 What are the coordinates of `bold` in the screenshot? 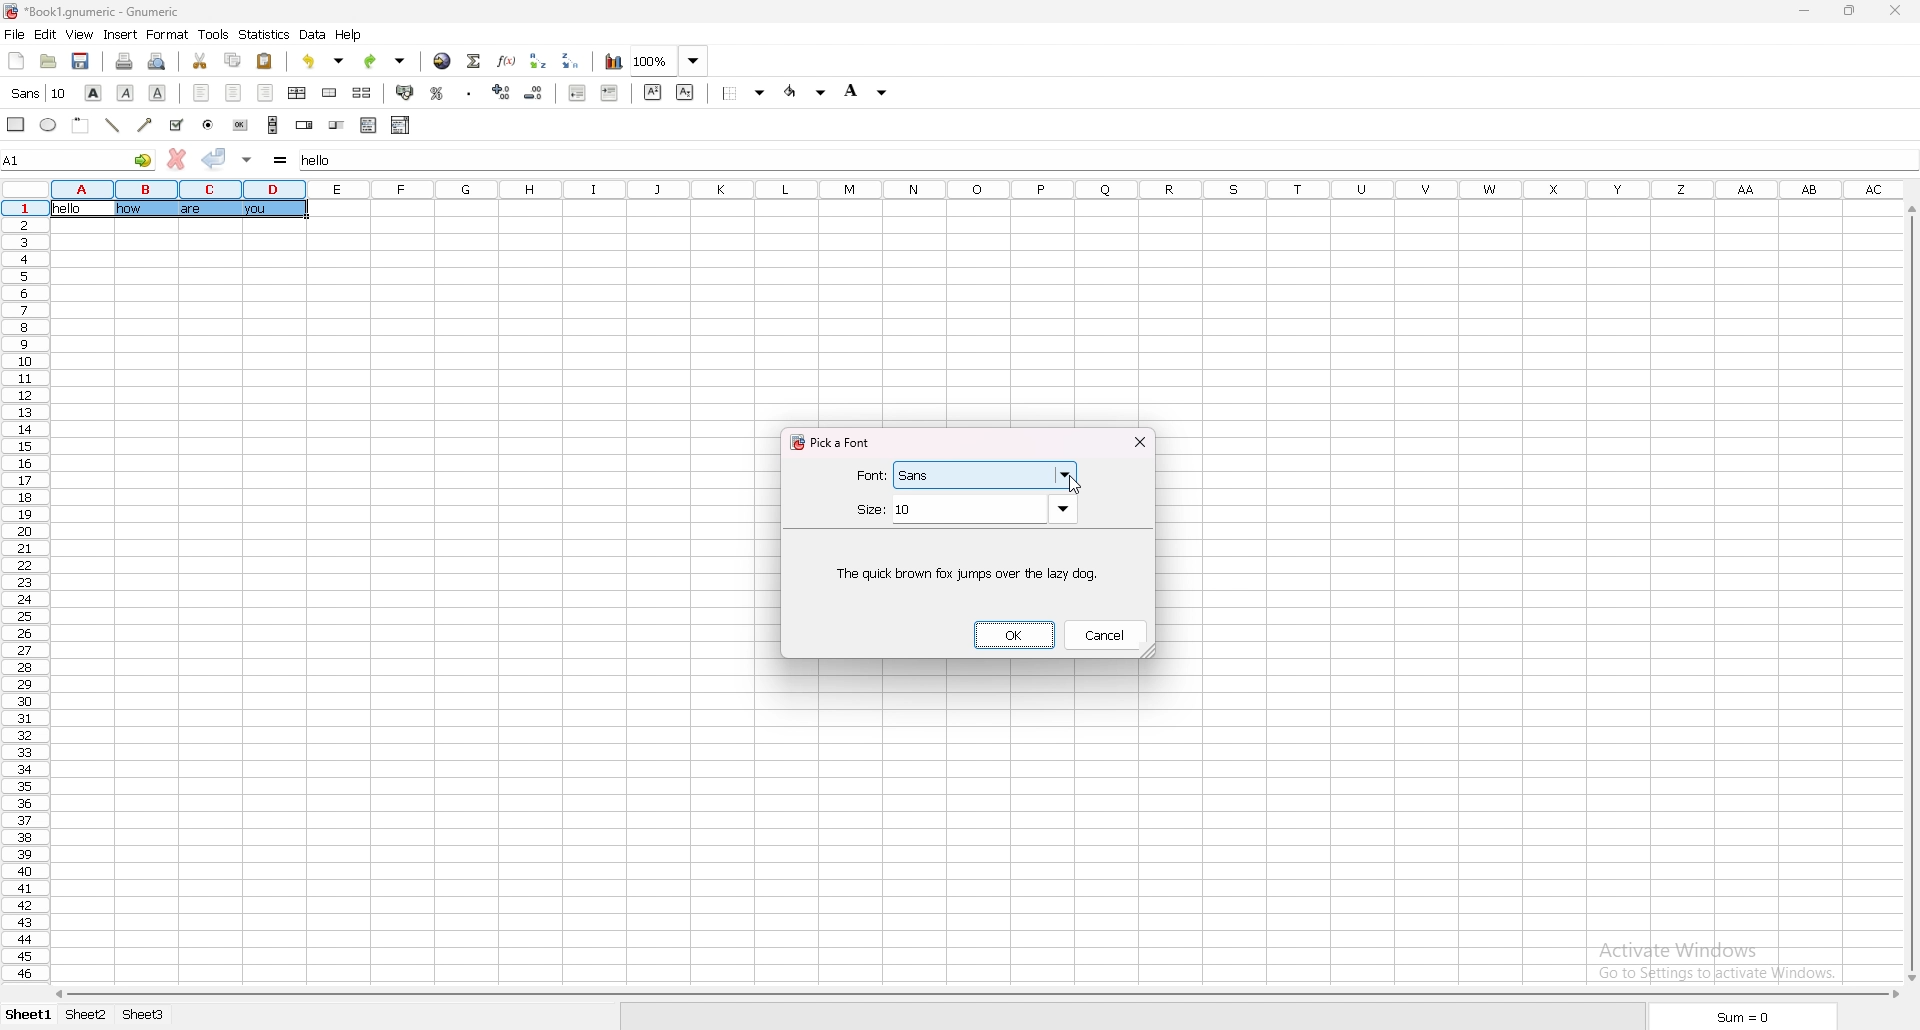 It's located at (93, 92).